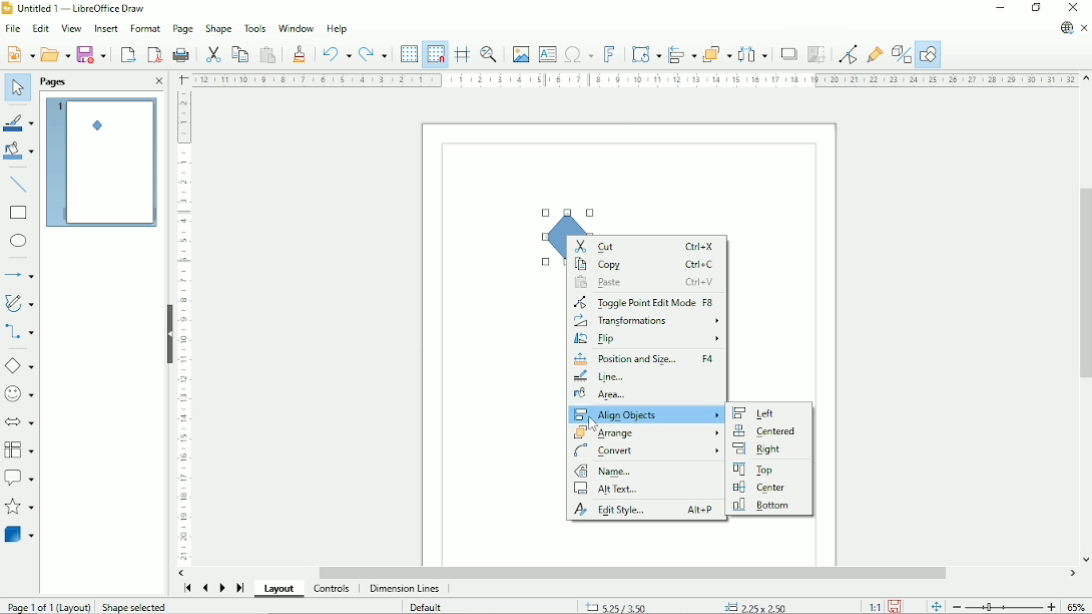 The width and height of the screenshot is (1092, 614). I want to click on Close document, so click(1085, 28).